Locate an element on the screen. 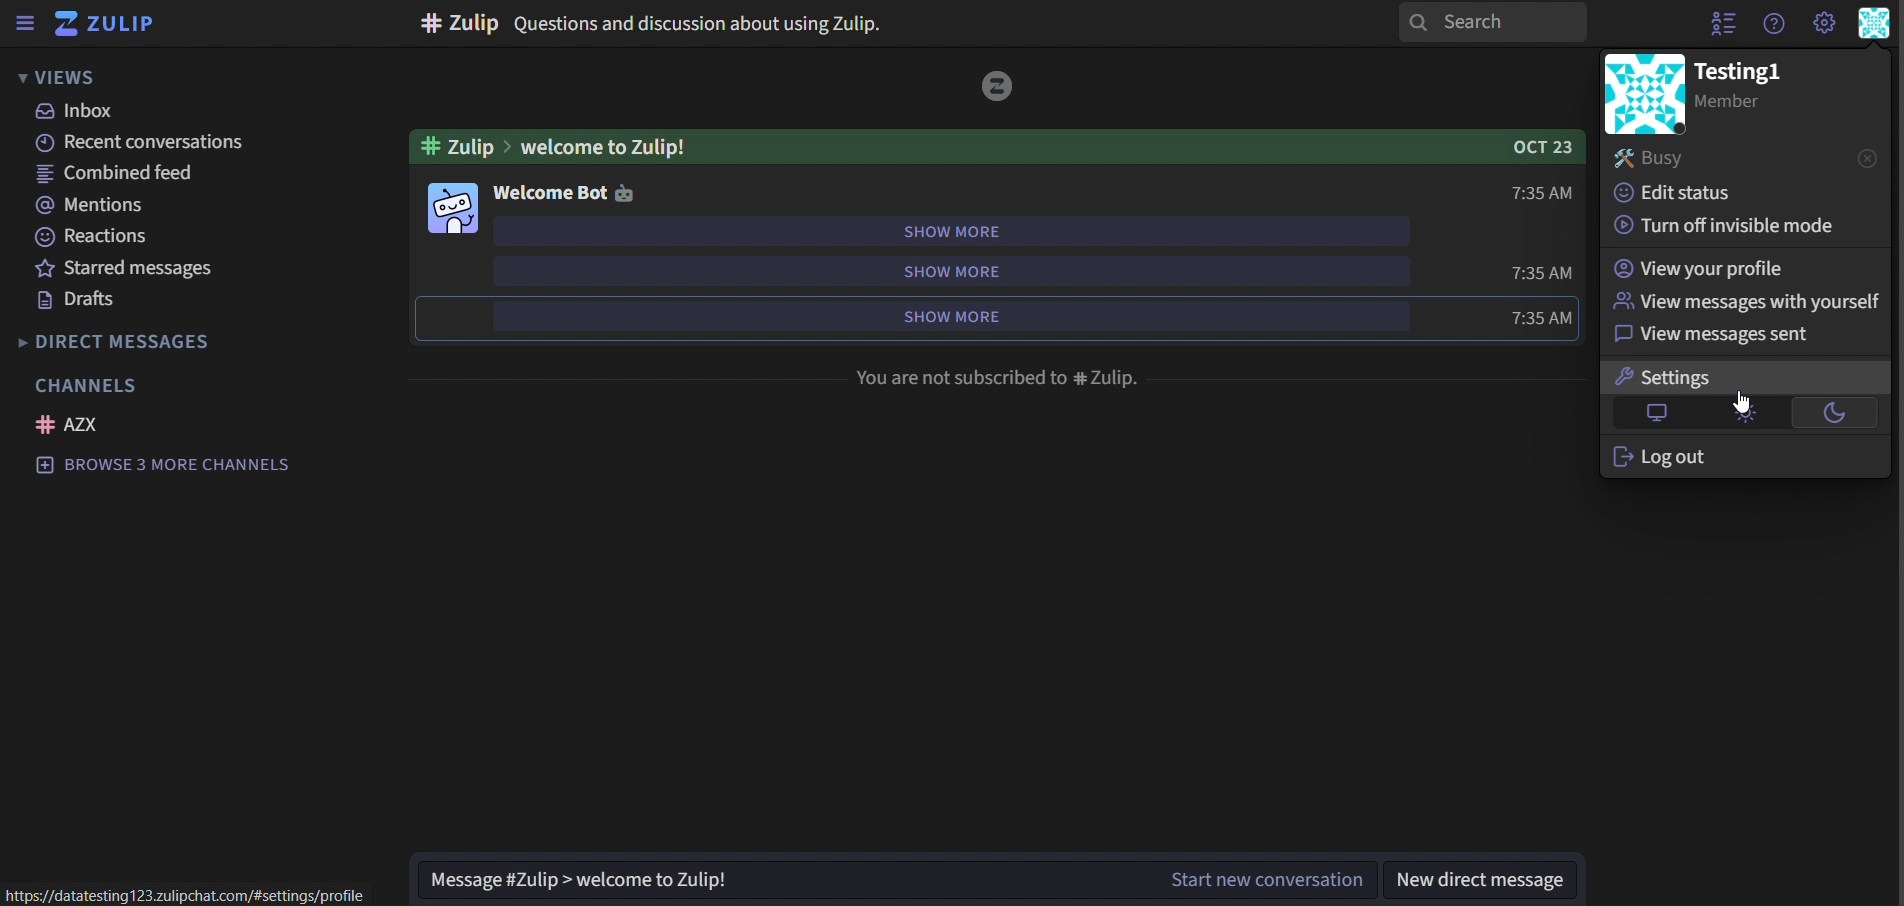 Image resolution: width=1904 pixels, height=906 pixels. channels is located at coordinates (88, 384).